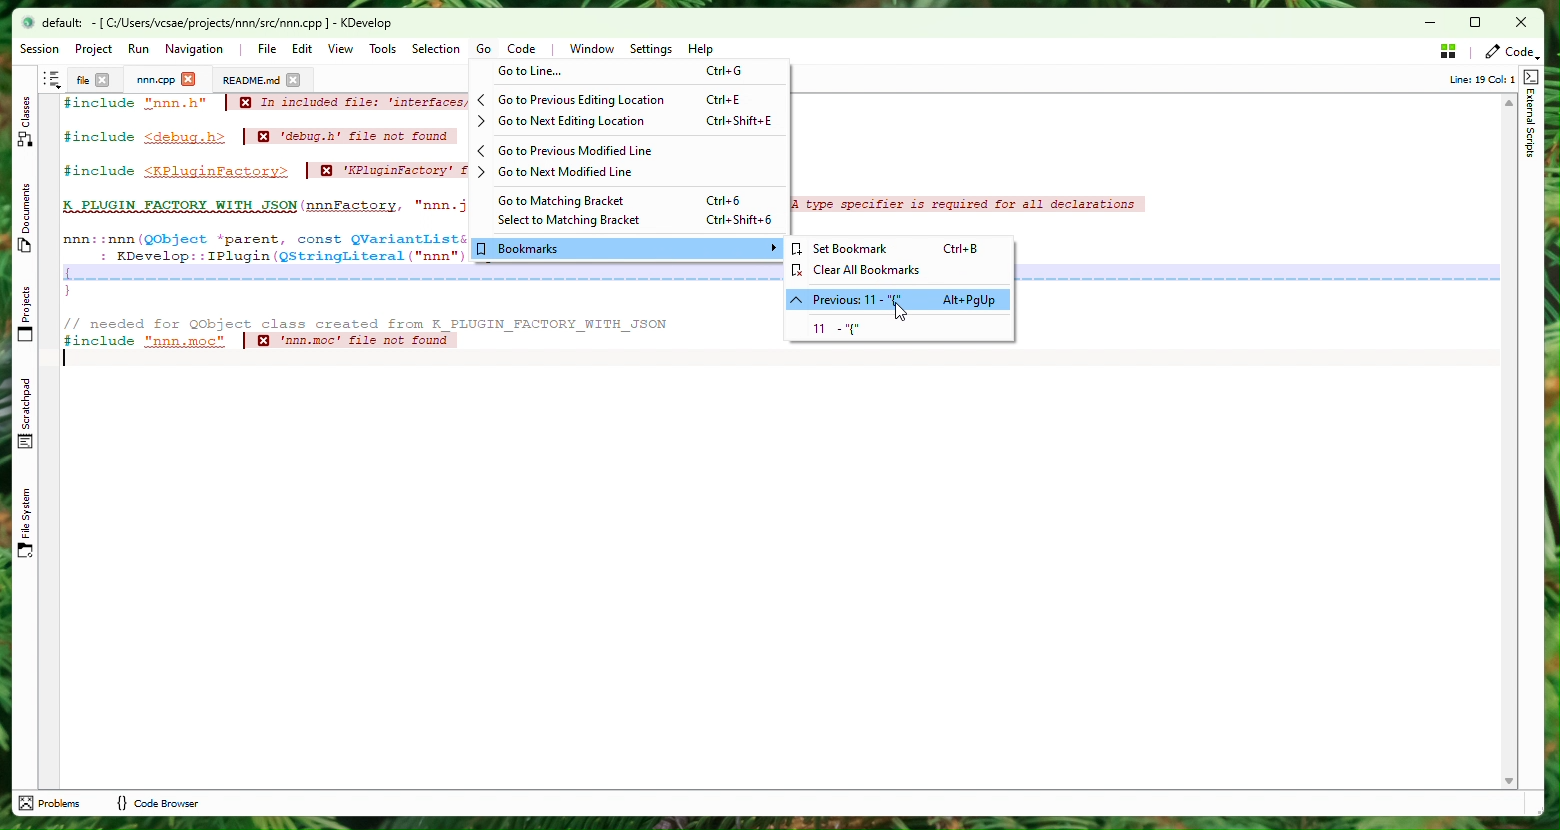  I want to click on Code, so click(263, 235).